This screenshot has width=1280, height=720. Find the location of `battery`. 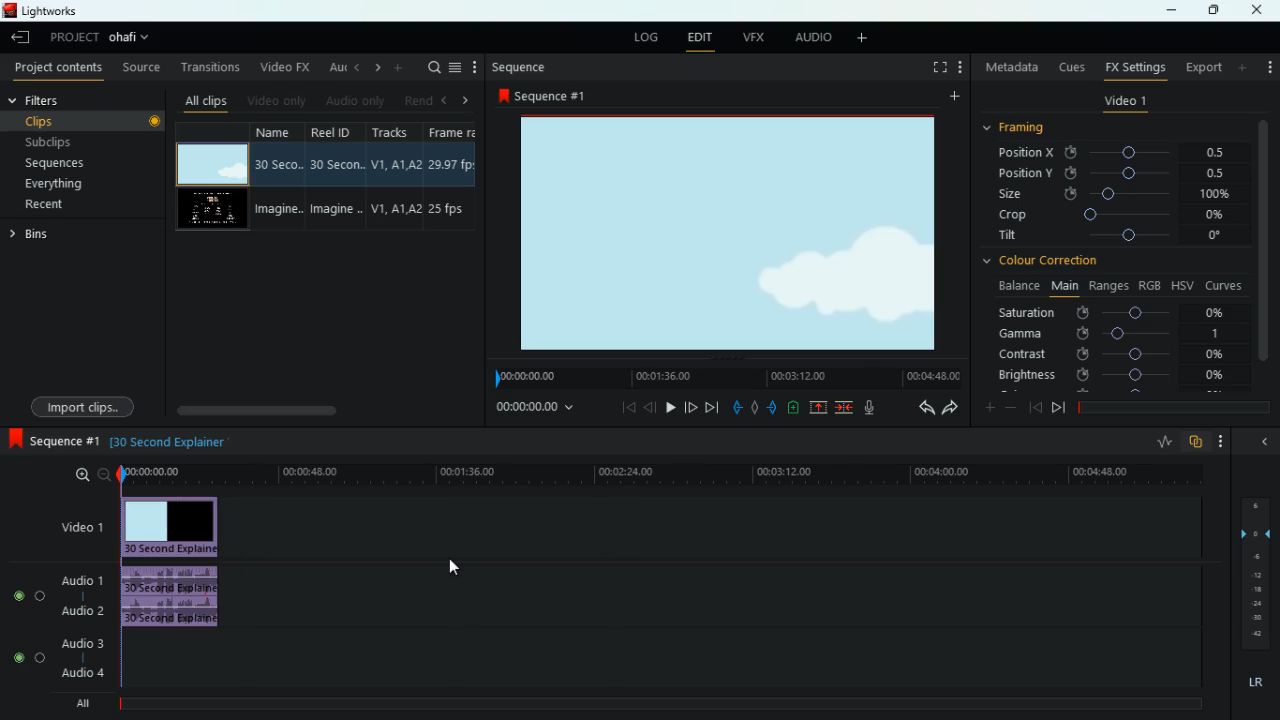

battery is located at coordinates (793, 409).